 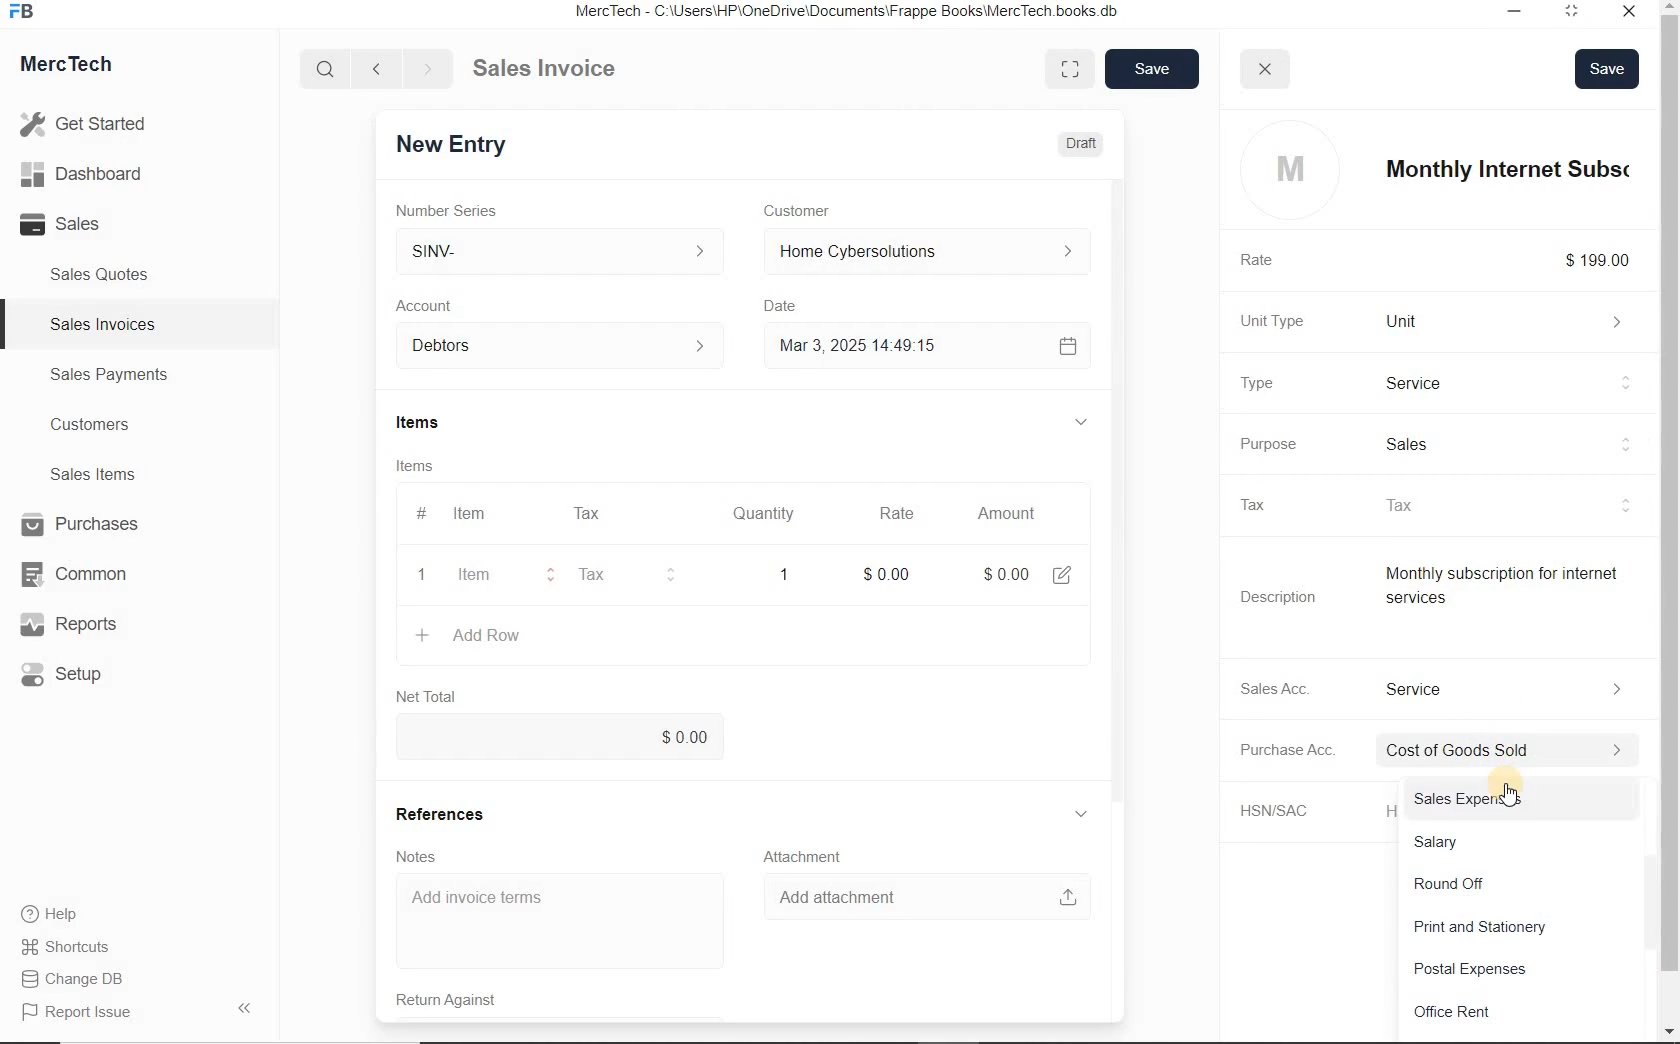 I want to click on sales, so click(x=1524, y=441).